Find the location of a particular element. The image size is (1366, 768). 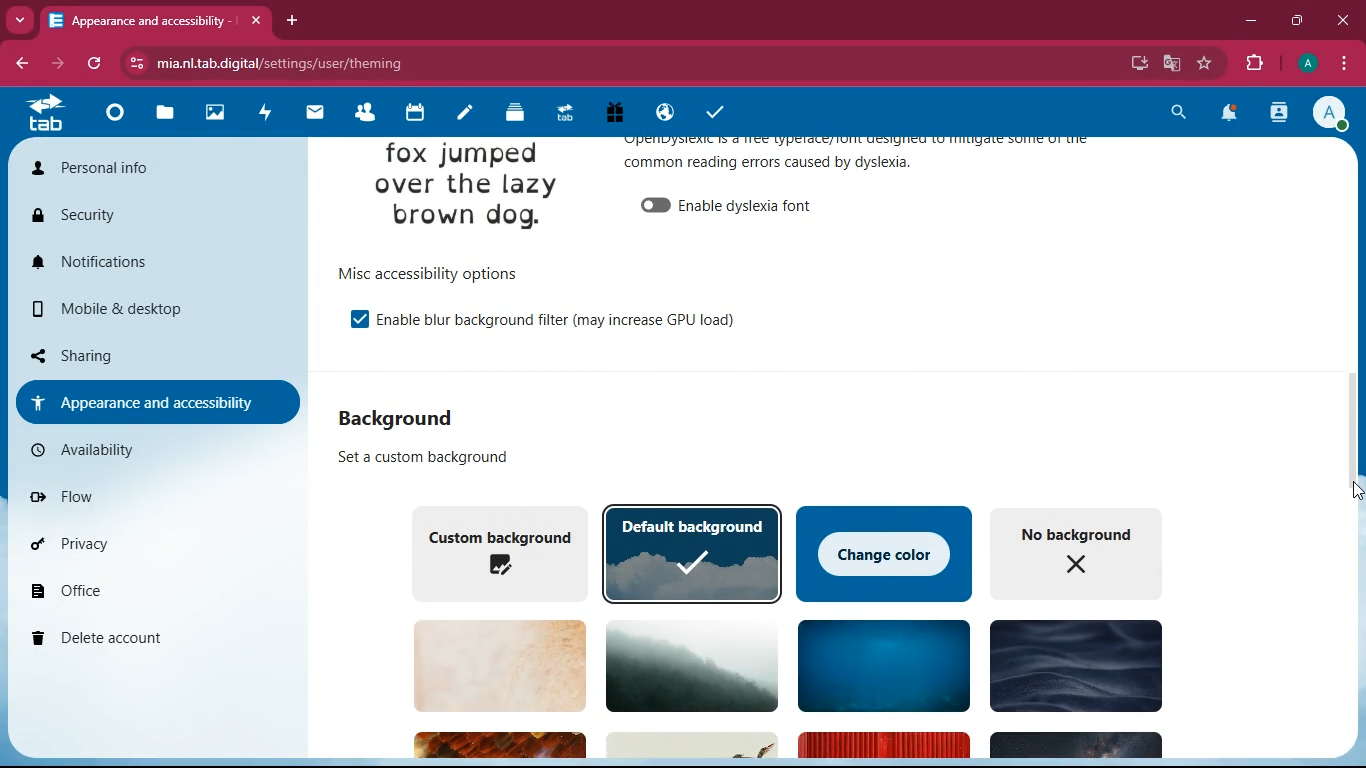

forward is located at coordinates (57, 64).